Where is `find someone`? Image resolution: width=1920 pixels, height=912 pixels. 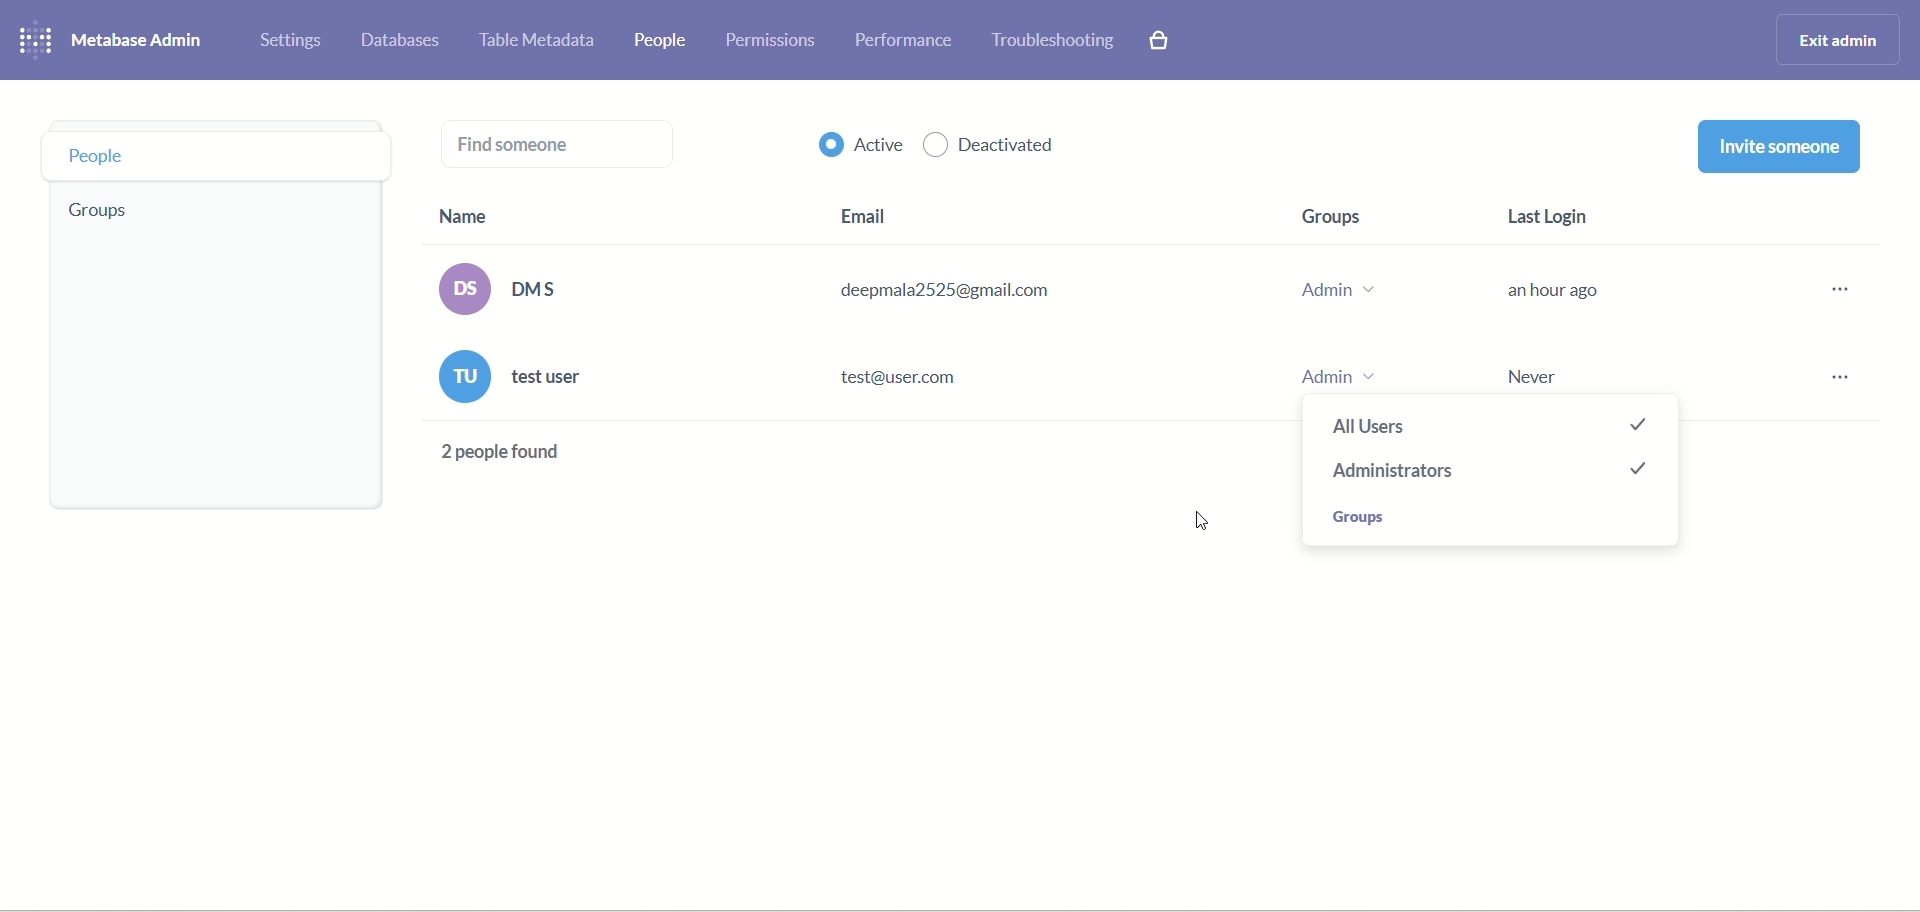 find someone is located at coordinates (556, 148).